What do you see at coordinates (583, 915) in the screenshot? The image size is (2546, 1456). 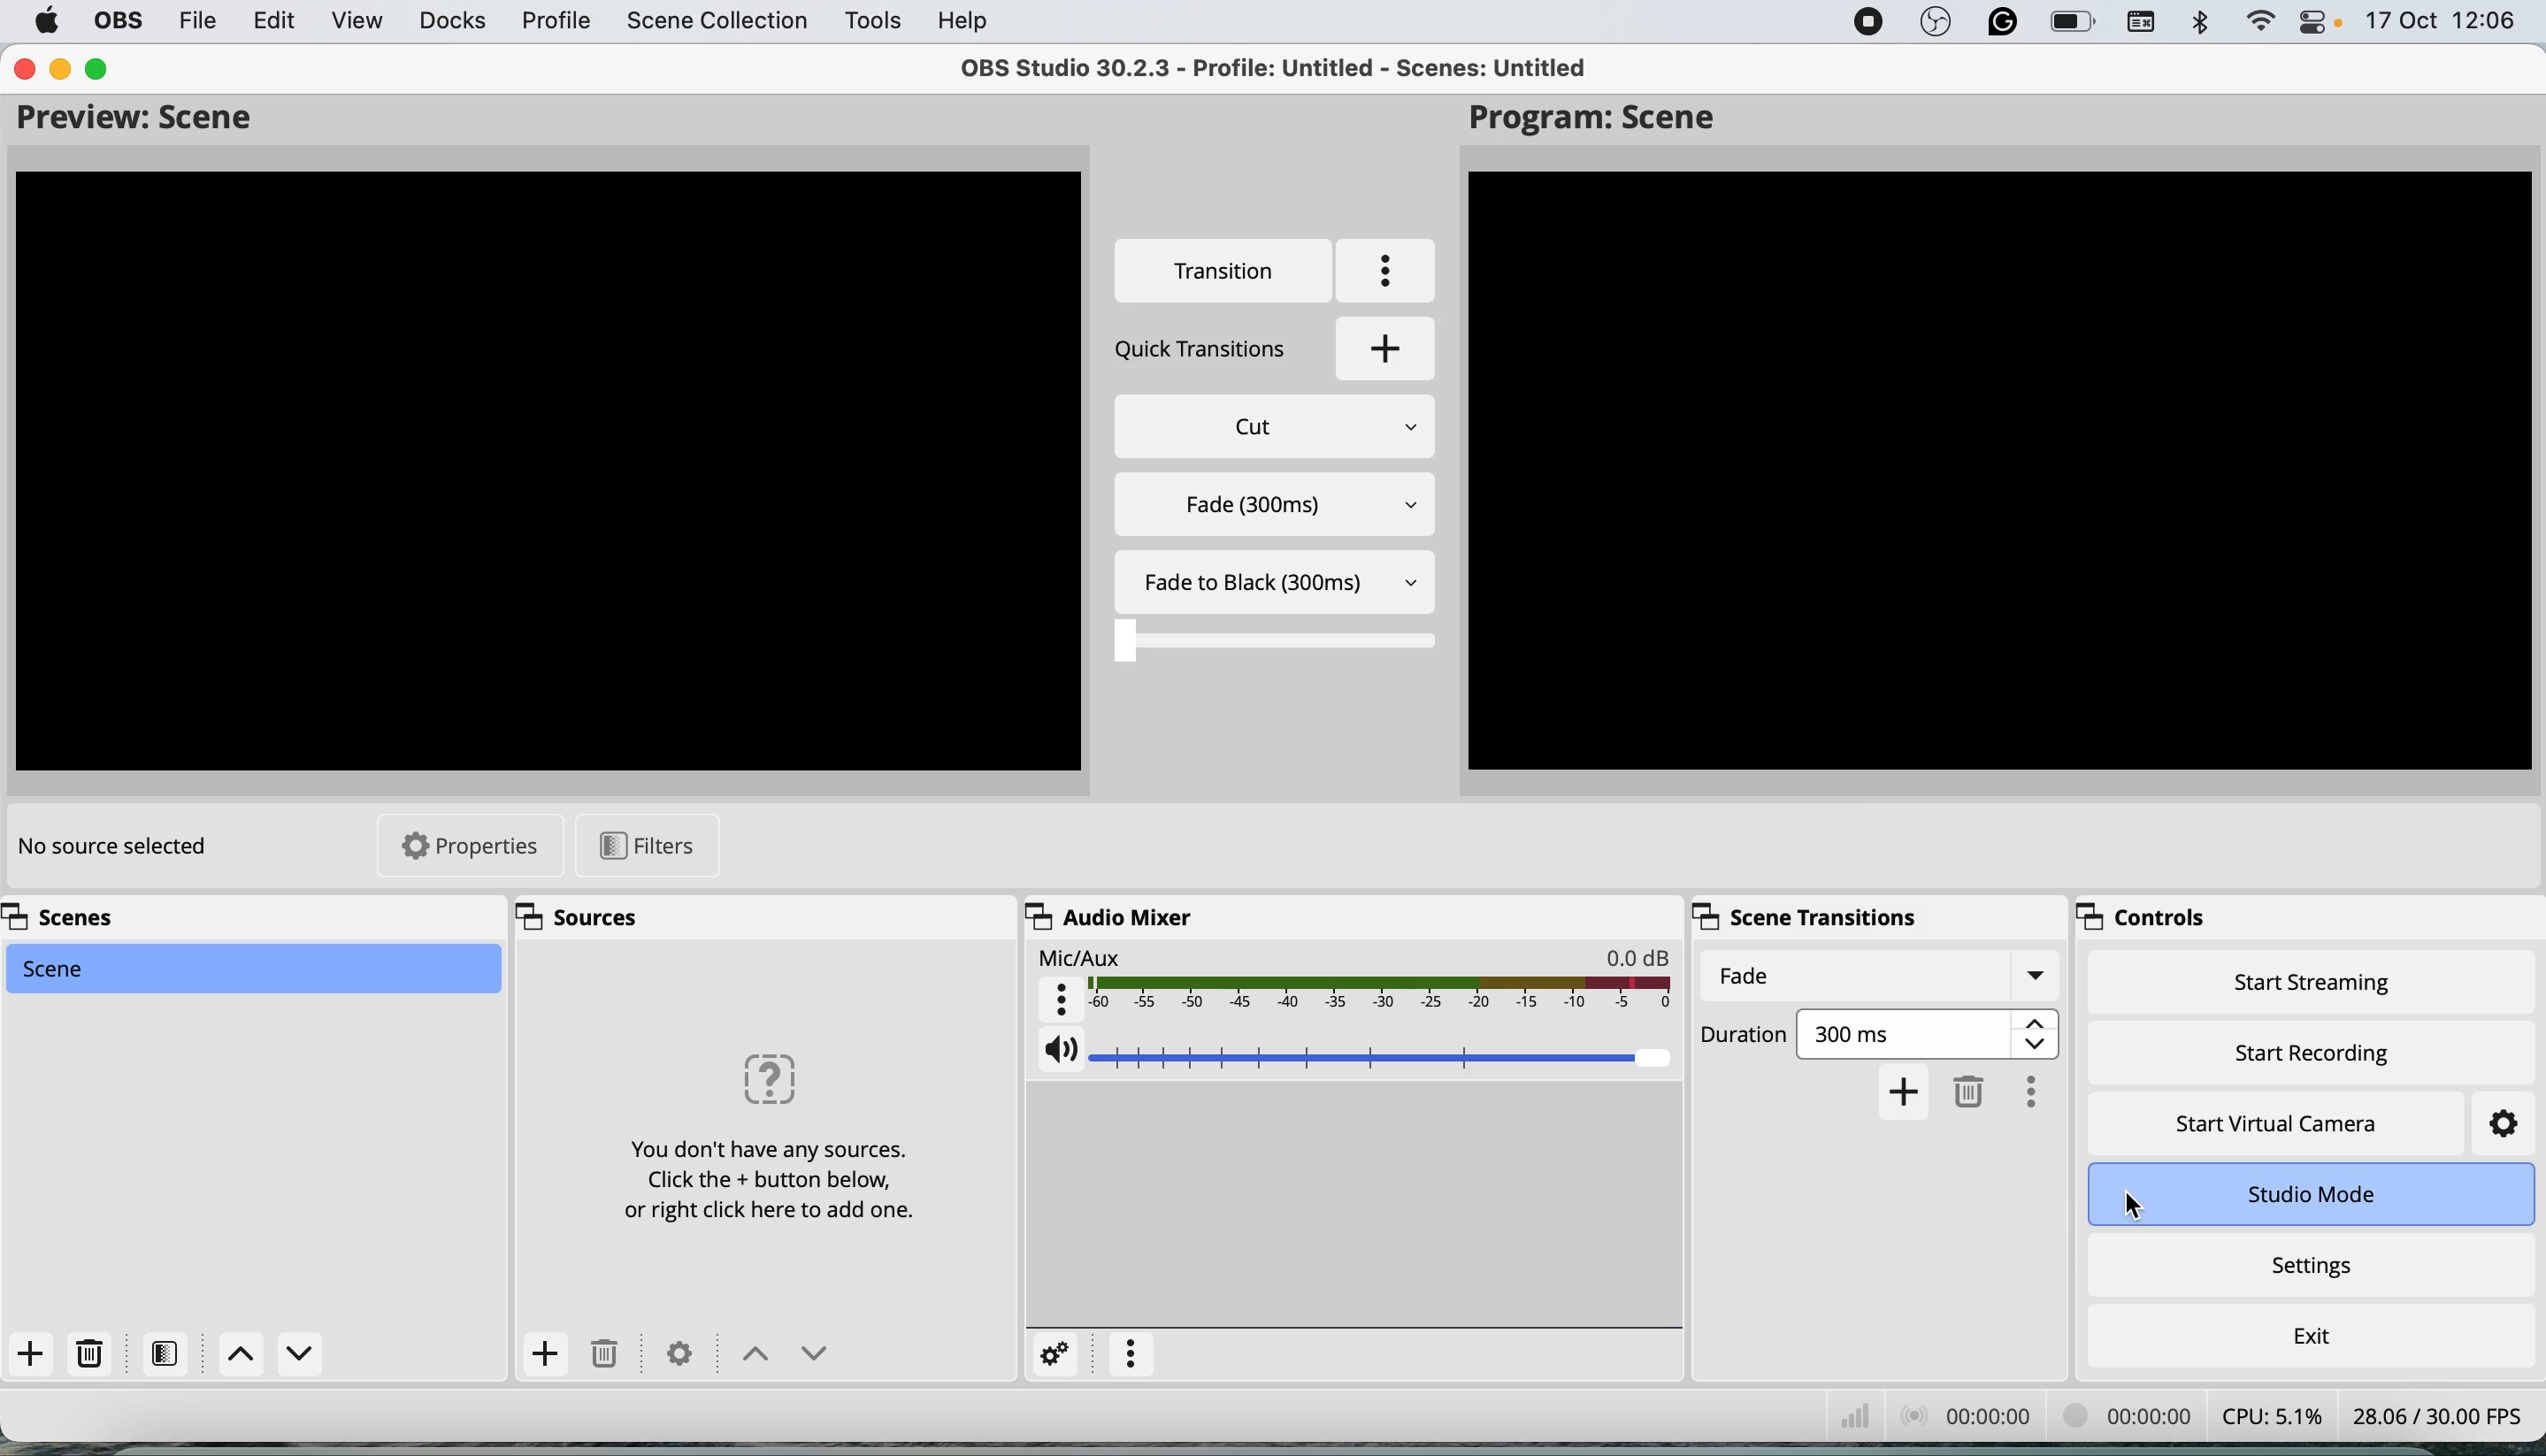 I see `sources` at bounding box center [583, 915].